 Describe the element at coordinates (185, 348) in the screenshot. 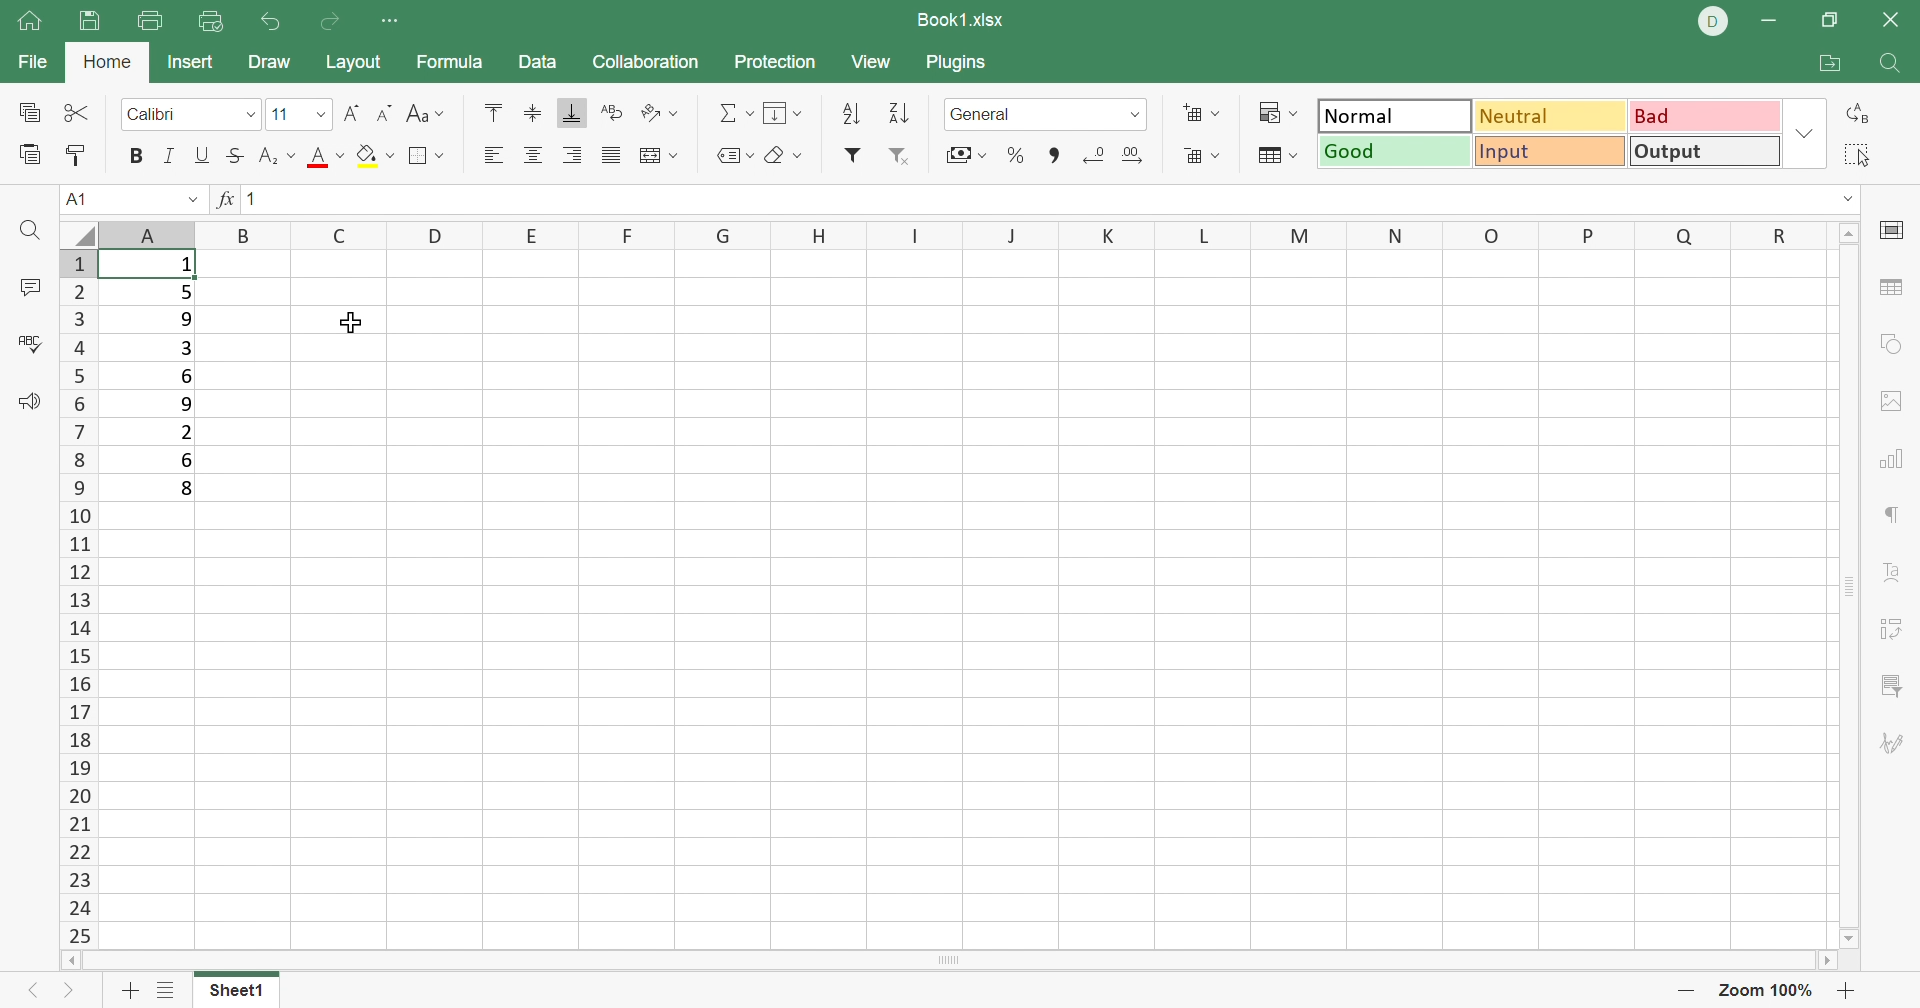

I see `3` at that location.